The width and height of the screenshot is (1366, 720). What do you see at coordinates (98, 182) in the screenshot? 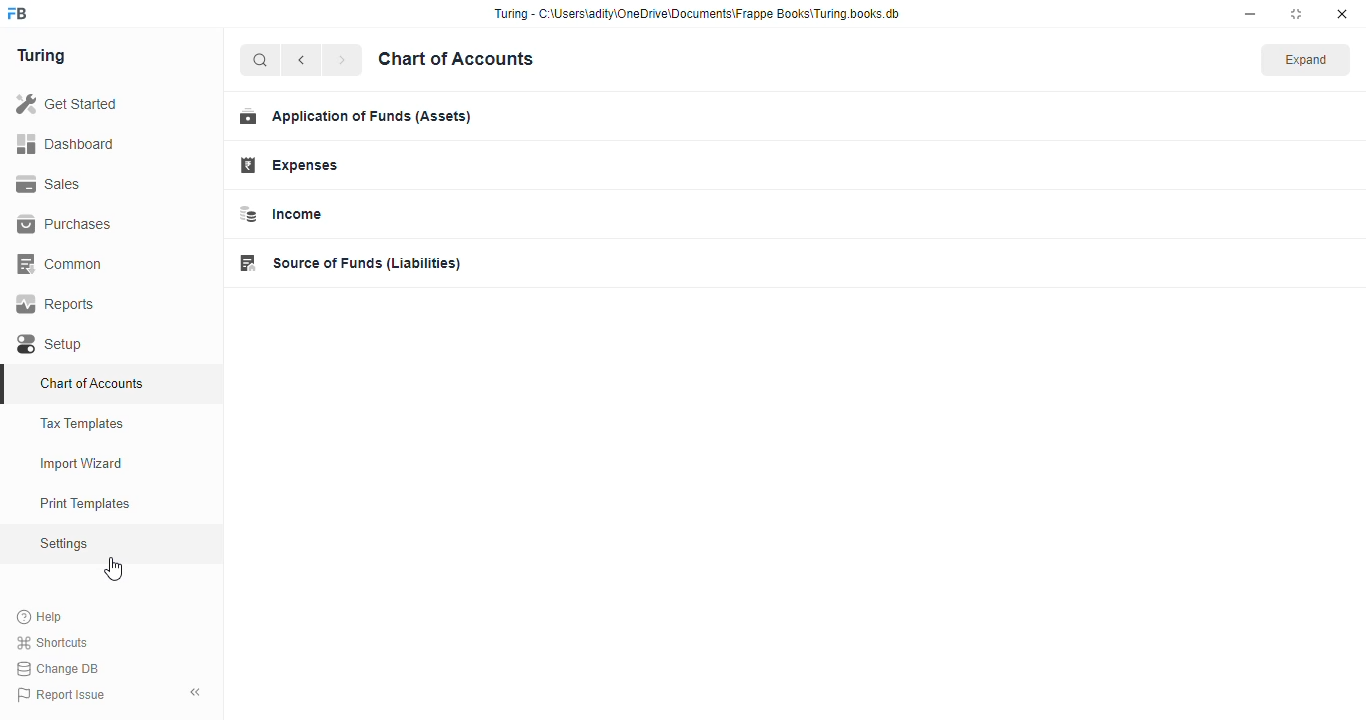
I see `Sales` at bounding box center [98, 182].